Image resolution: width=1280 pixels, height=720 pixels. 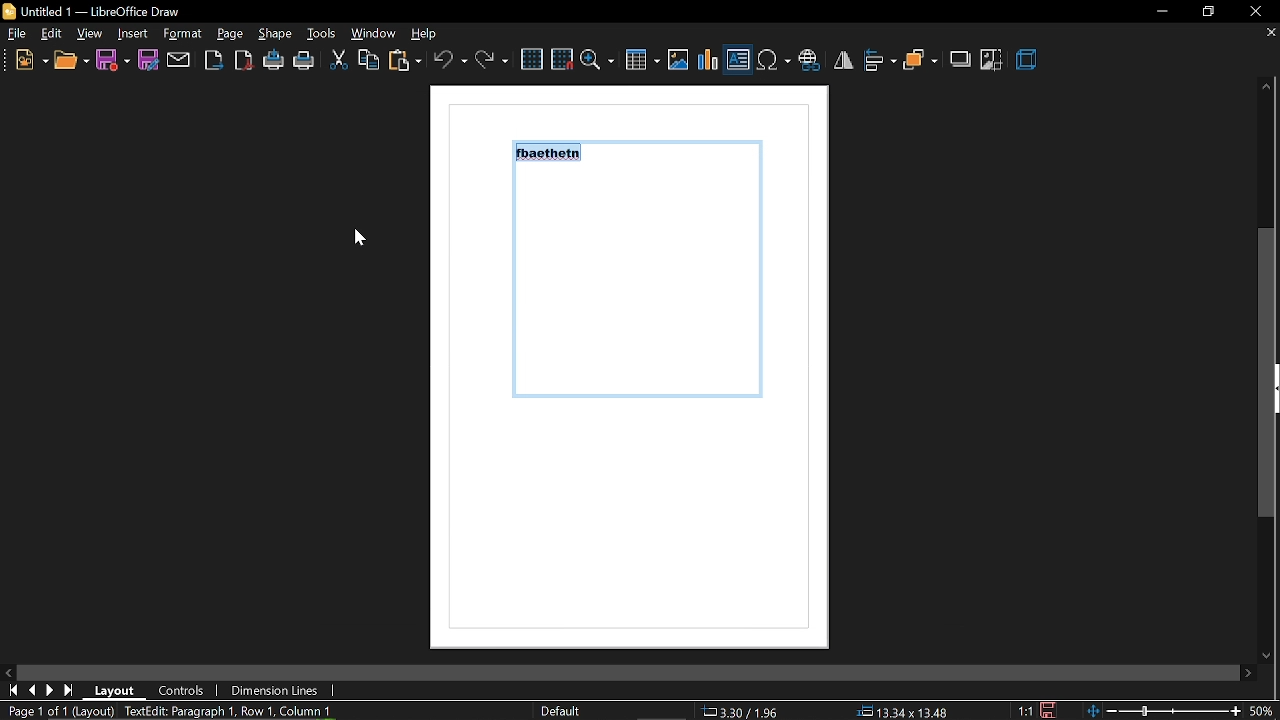 I want to click on attach, so click(x=178, y=61).